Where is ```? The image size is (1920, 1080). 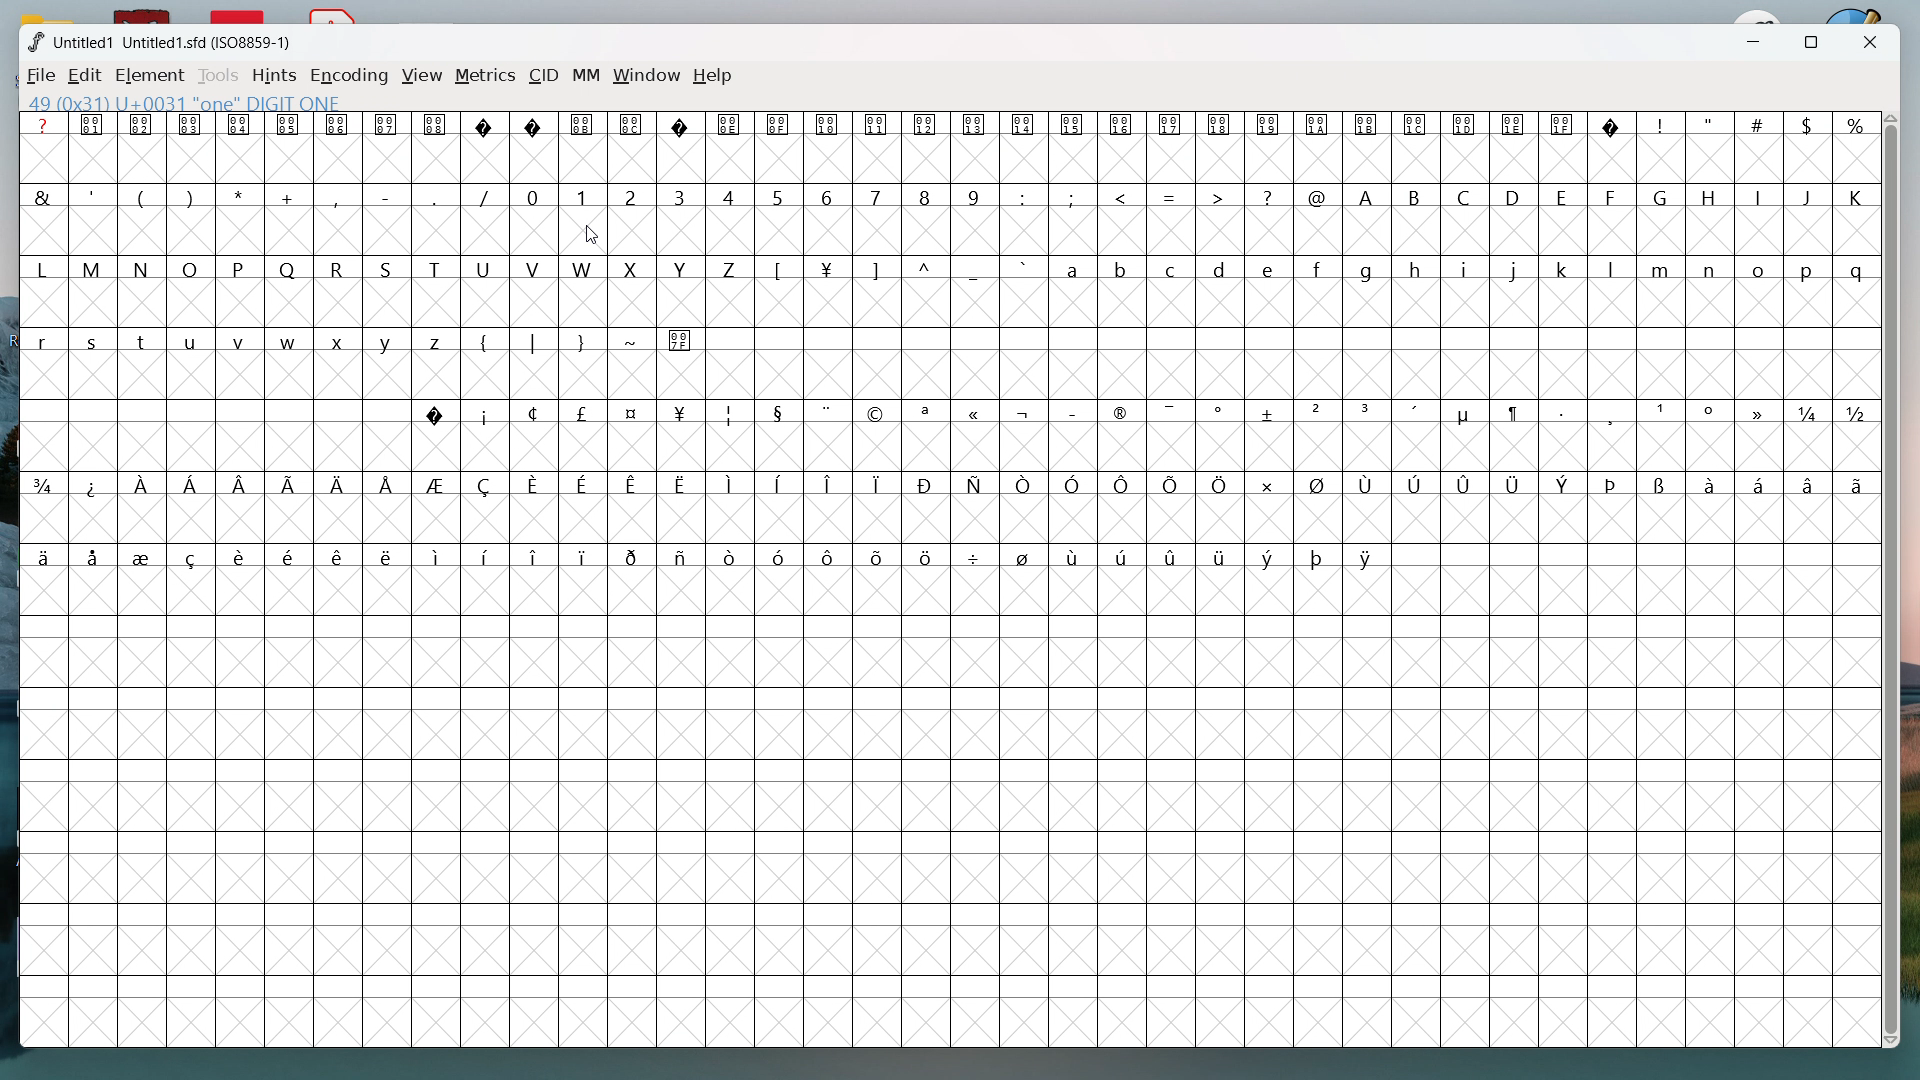
` is located at coordinates (1028, 268).